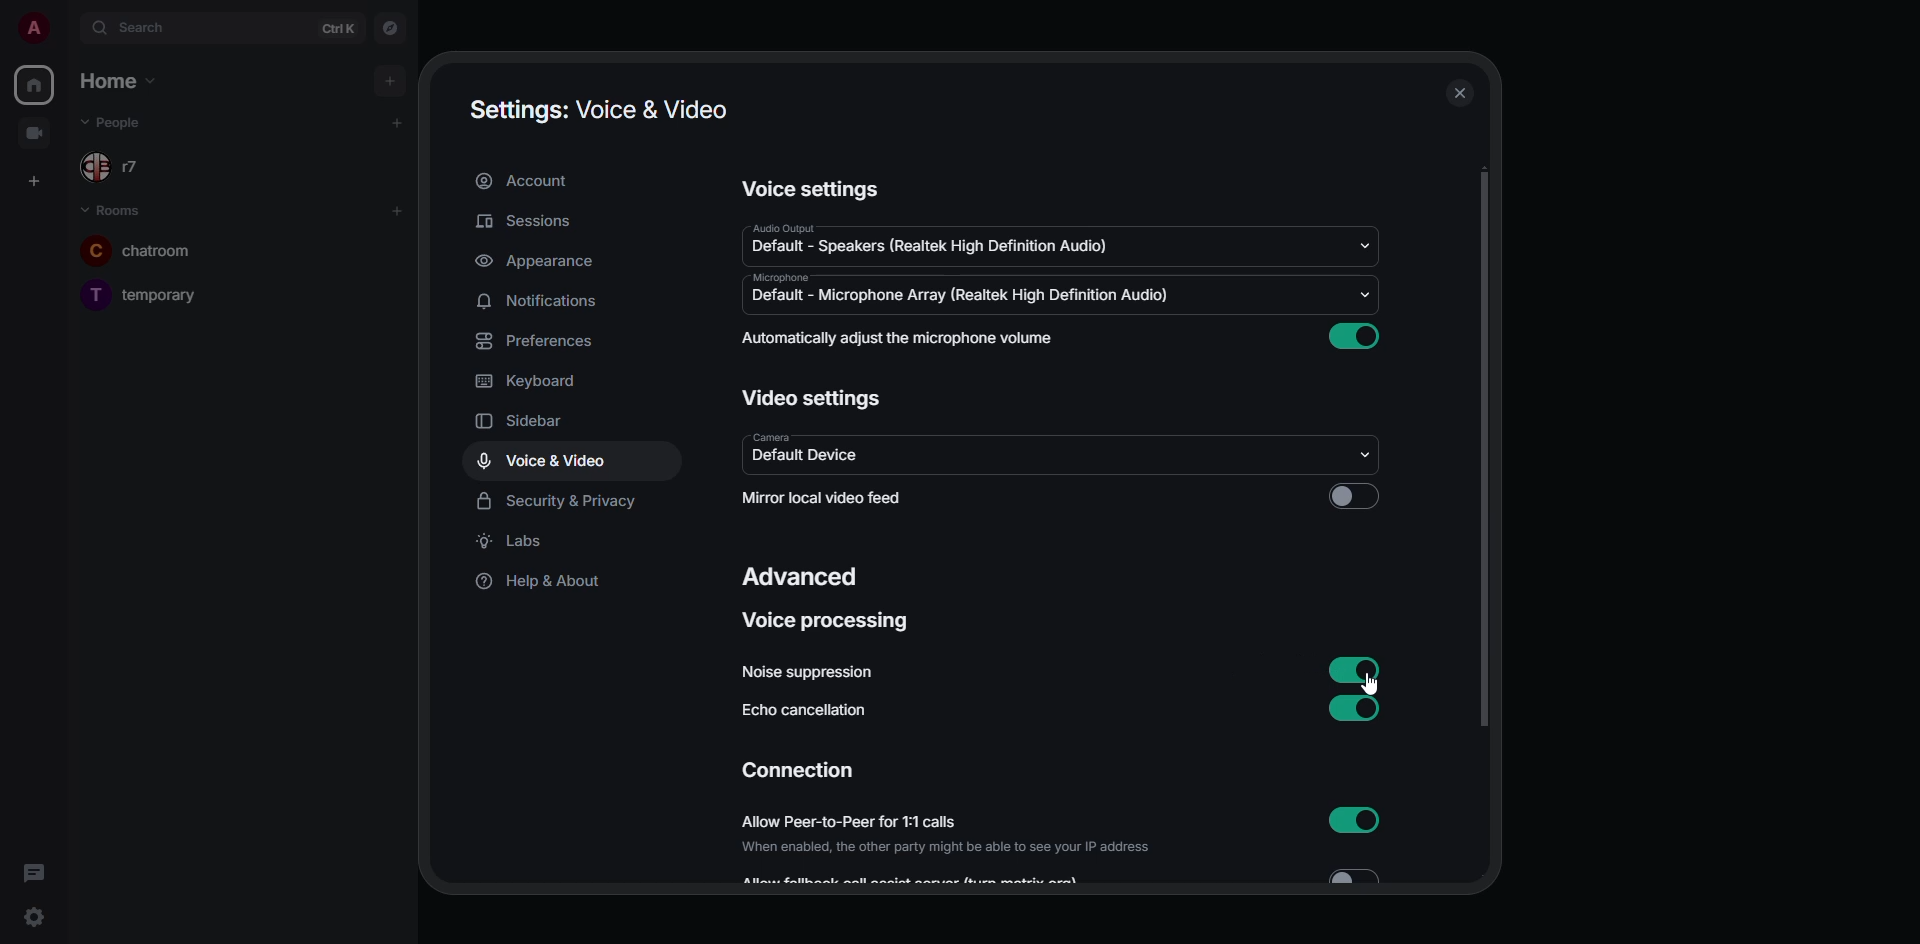 The width and height of the screenshot is (1920, 944). What do you see at coordinates (388, 78) in the screenshot?
I see `add` at bounding box center [388, 78].